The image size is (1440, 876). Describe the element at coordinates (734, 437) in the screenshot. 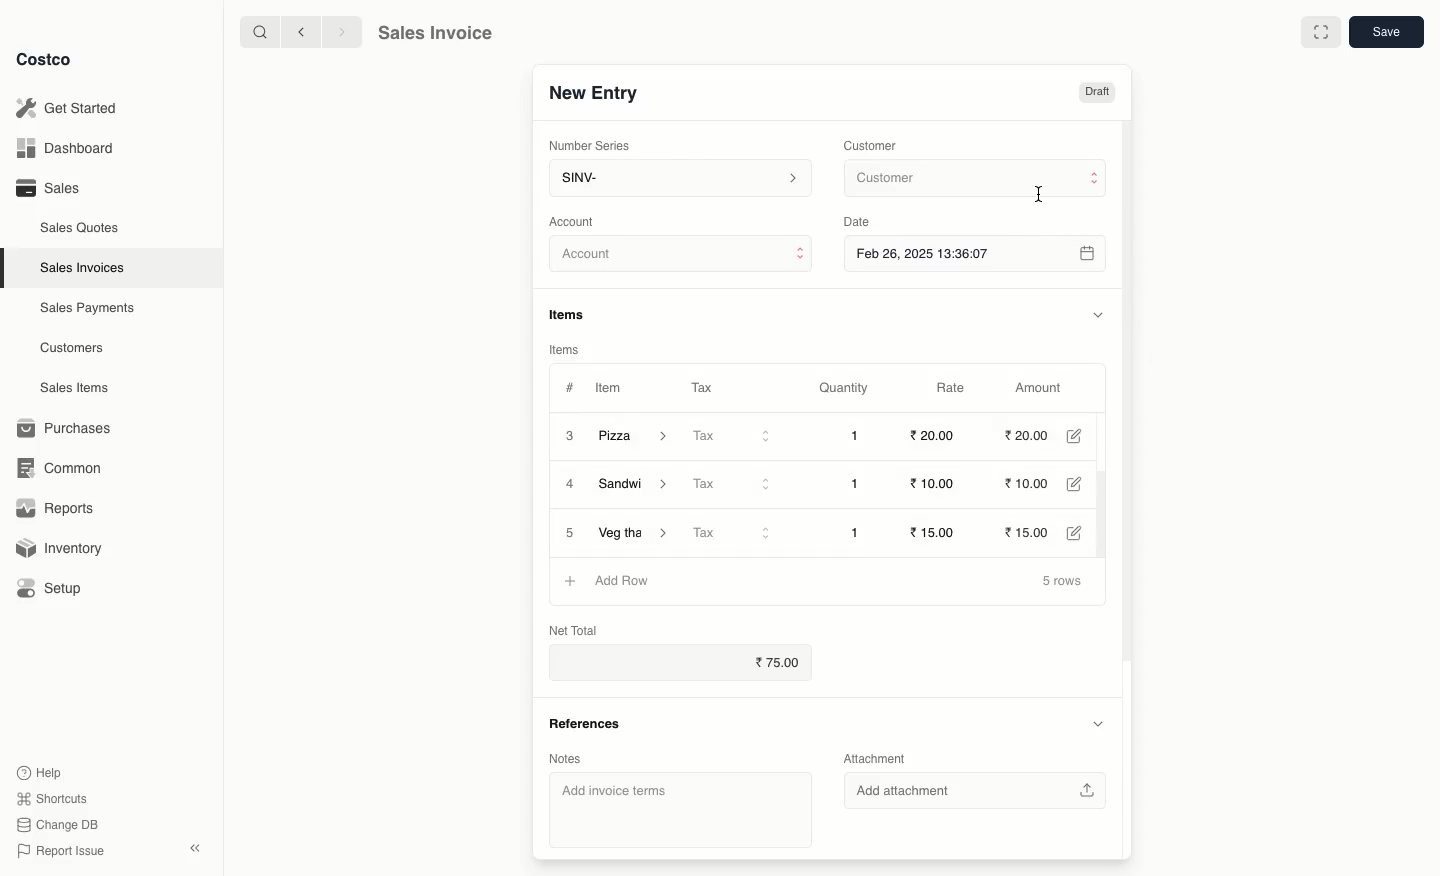

I see `Tax` at that location.